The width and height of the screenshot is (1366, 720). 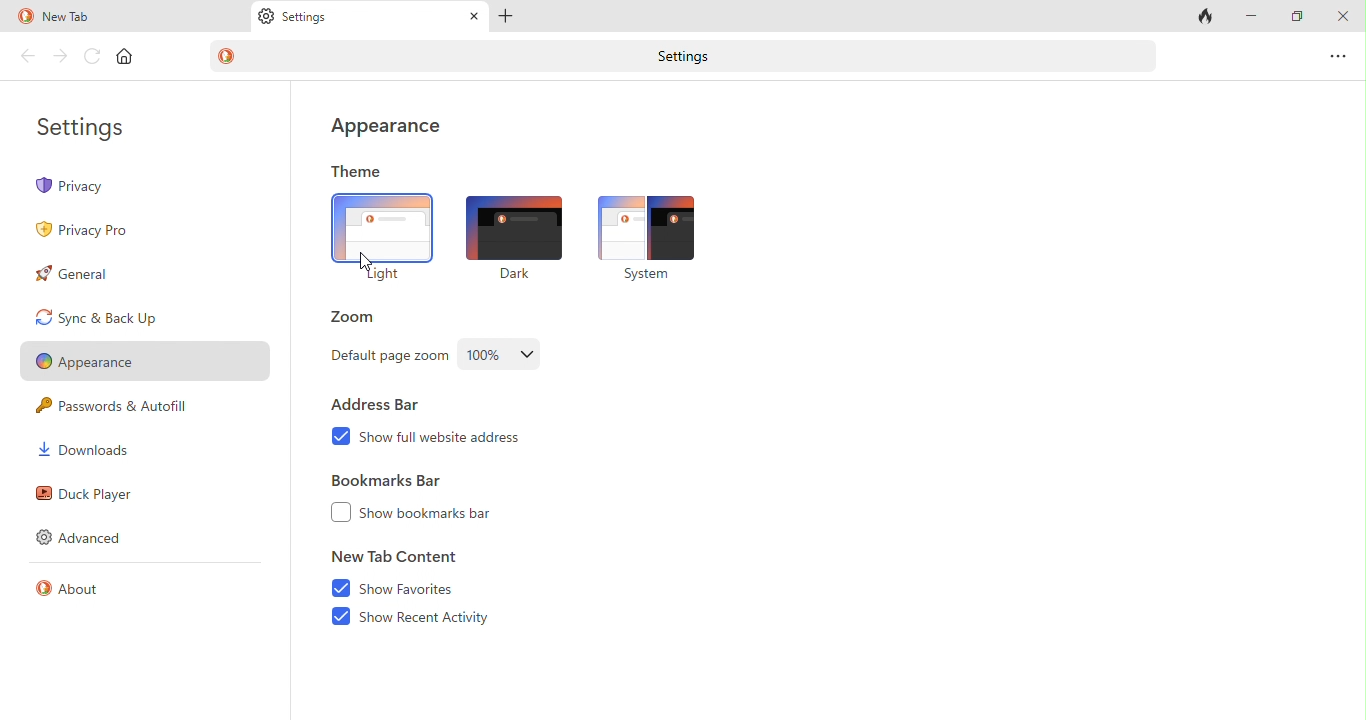 What do you see at coordinates (87, 538) in the screenshot?
I see `advanced` at bounding box center [87, 538].